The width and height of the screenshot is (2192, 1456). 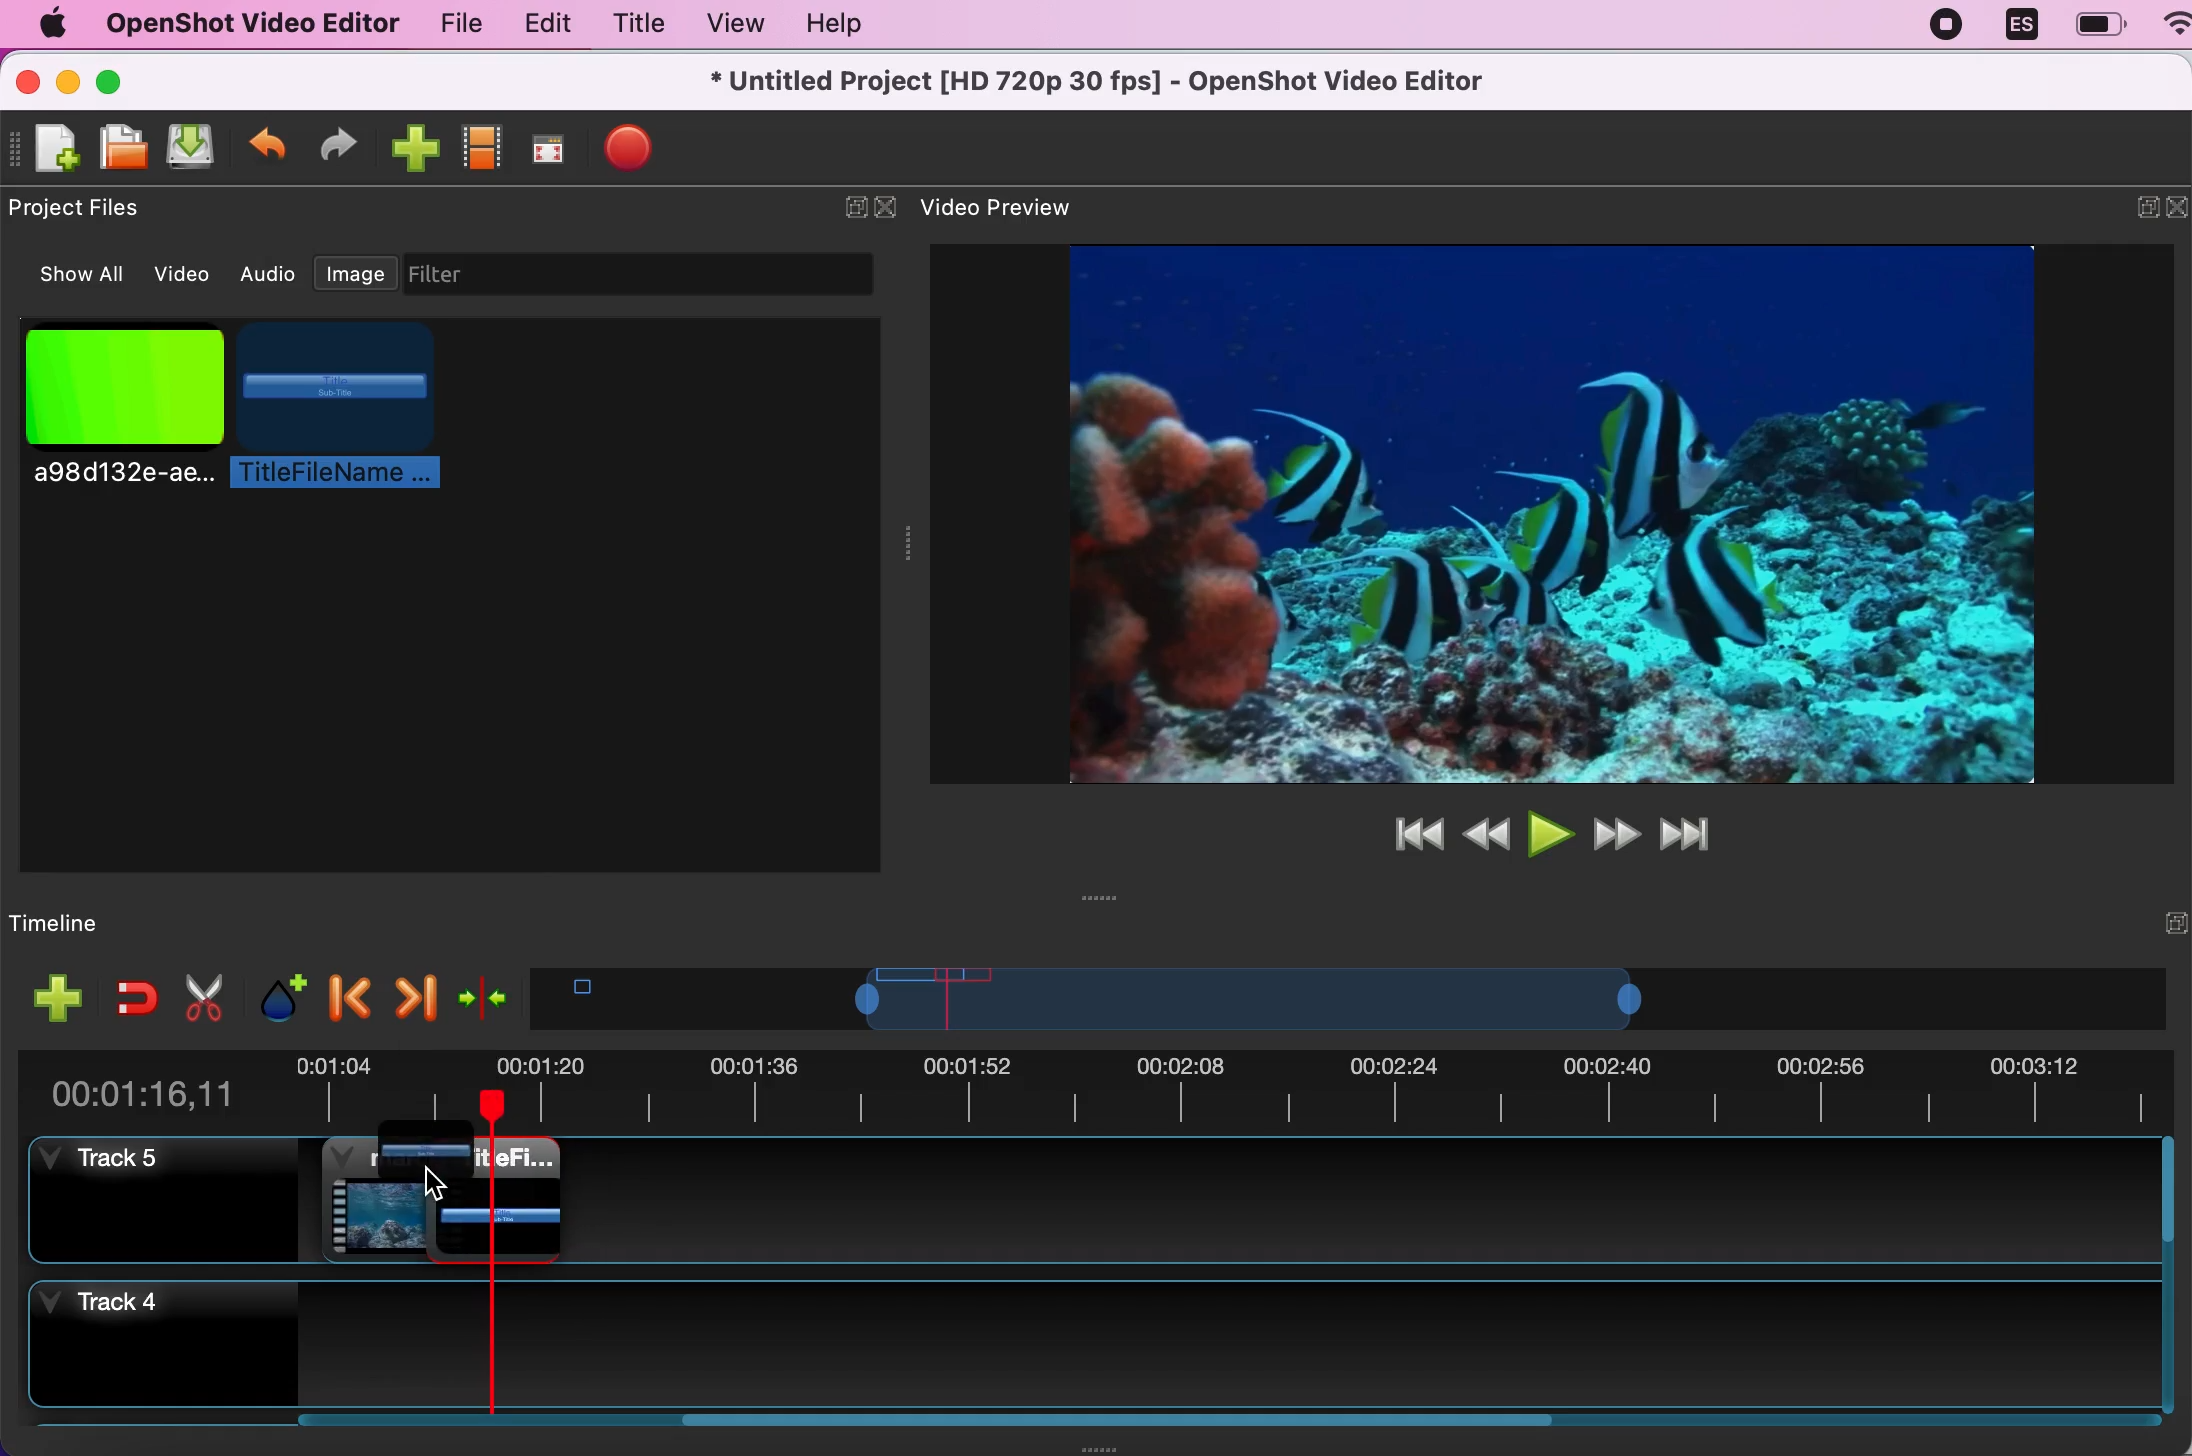 I want to click on file, so click(x=449, y=23).